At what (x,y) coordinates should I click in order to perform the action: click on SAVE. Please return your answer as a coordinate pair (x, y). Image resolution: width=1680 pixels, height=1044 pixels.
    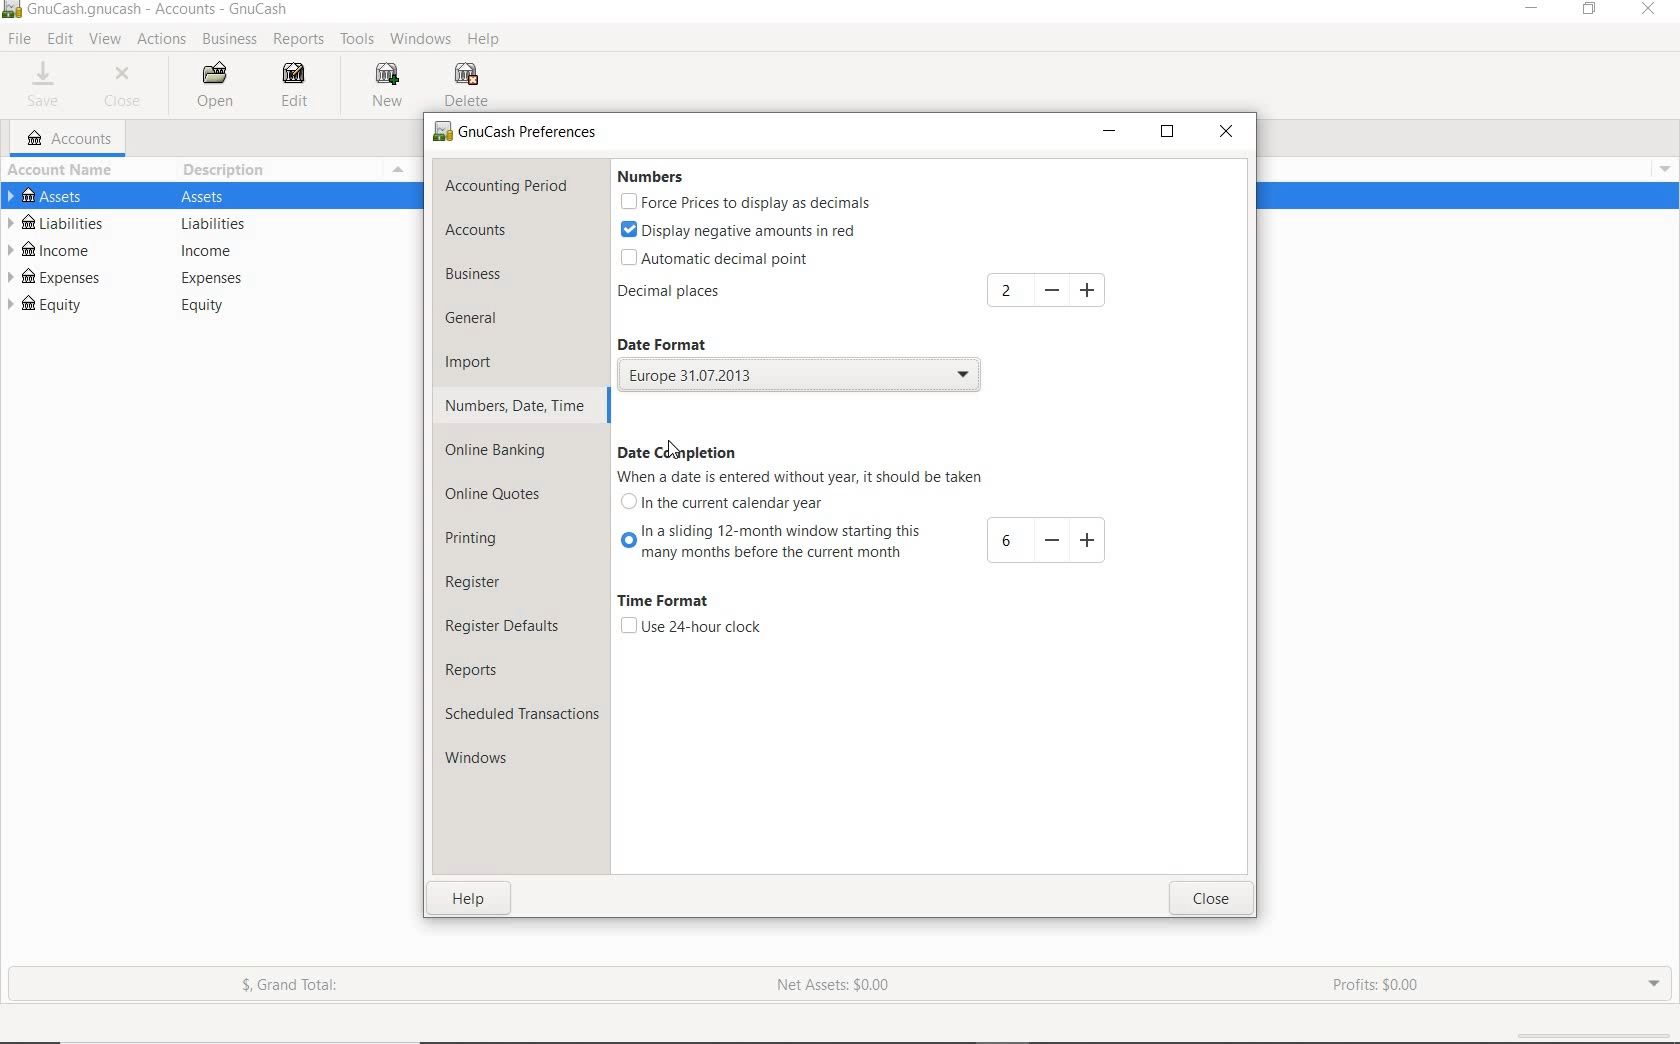
    Looking at the image, I should click on (44, 87).